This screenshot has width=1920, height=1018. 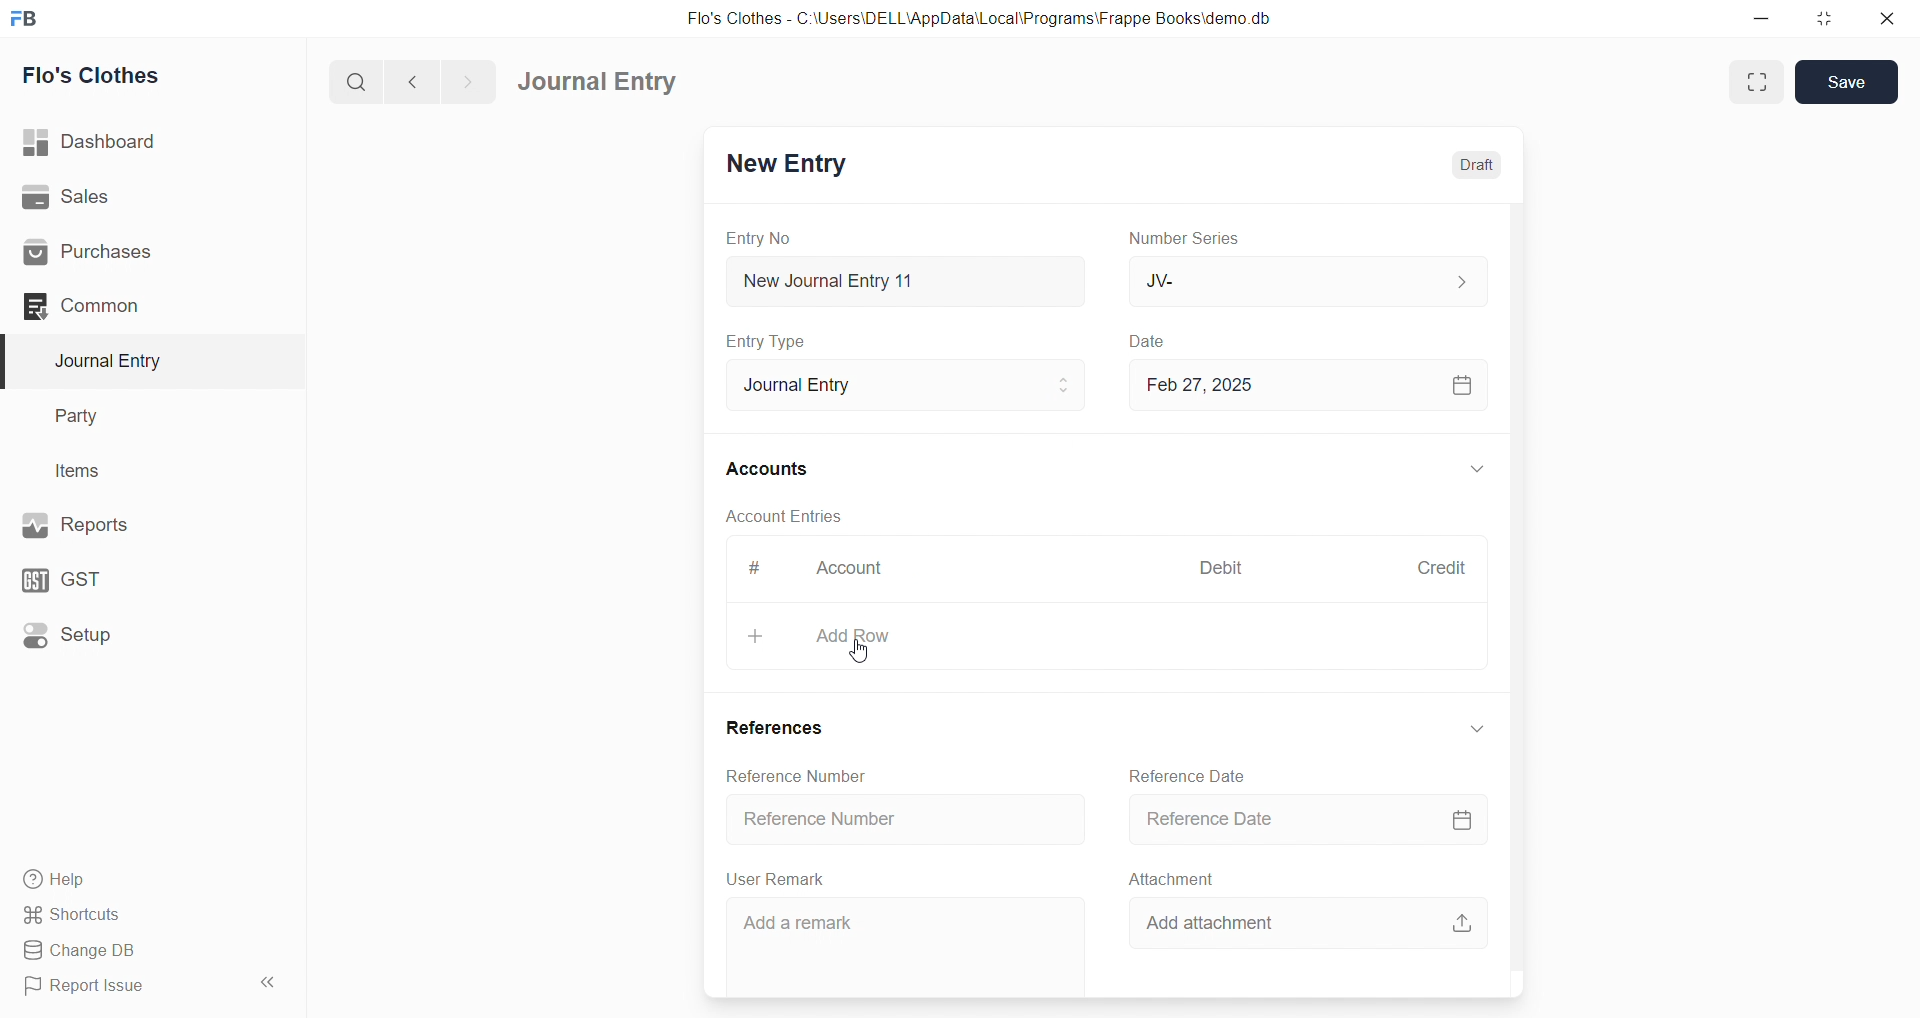 I want to click on Entry Type, so click(x=767, y=342).